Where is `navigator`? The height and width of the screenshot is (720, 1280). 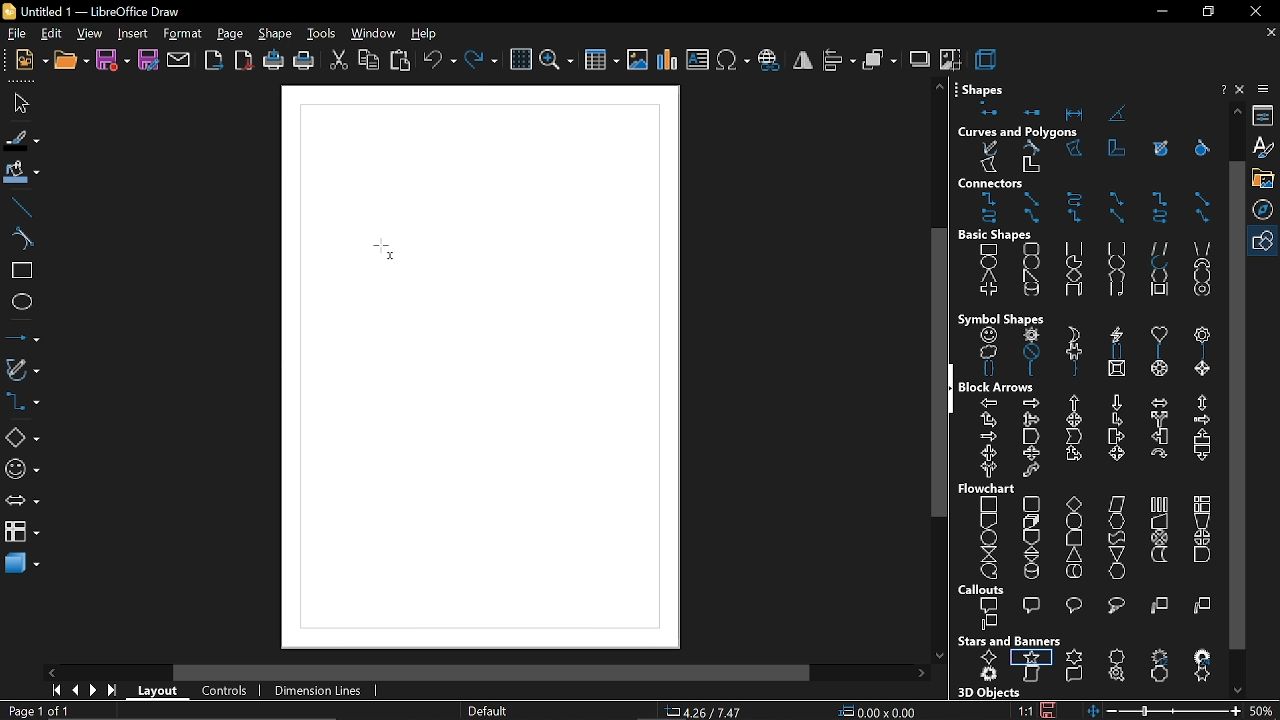
navigator is located at coordinates (1266, 209).